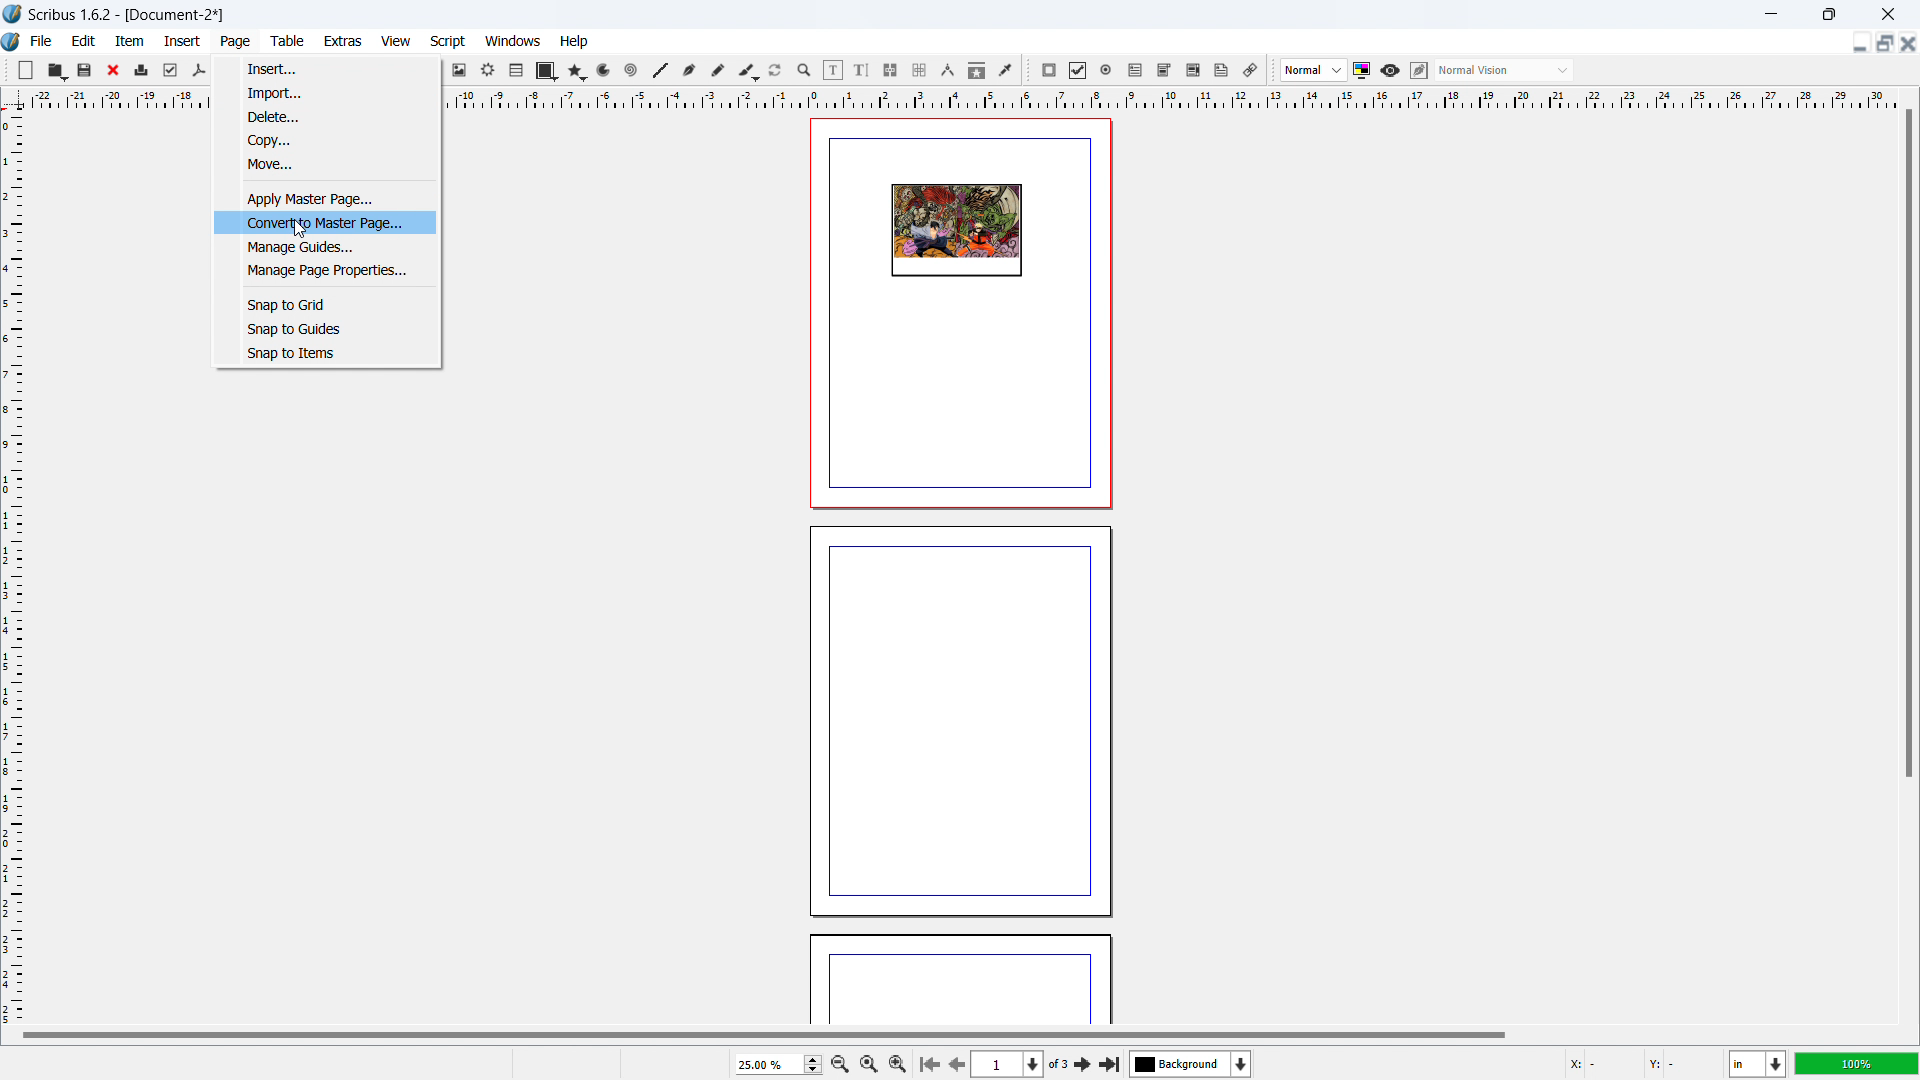 The width and height of the screenshot is (1920, 1080). Describe the element at coordinates (40, 41) in the screenshot. I see `file` at that location.